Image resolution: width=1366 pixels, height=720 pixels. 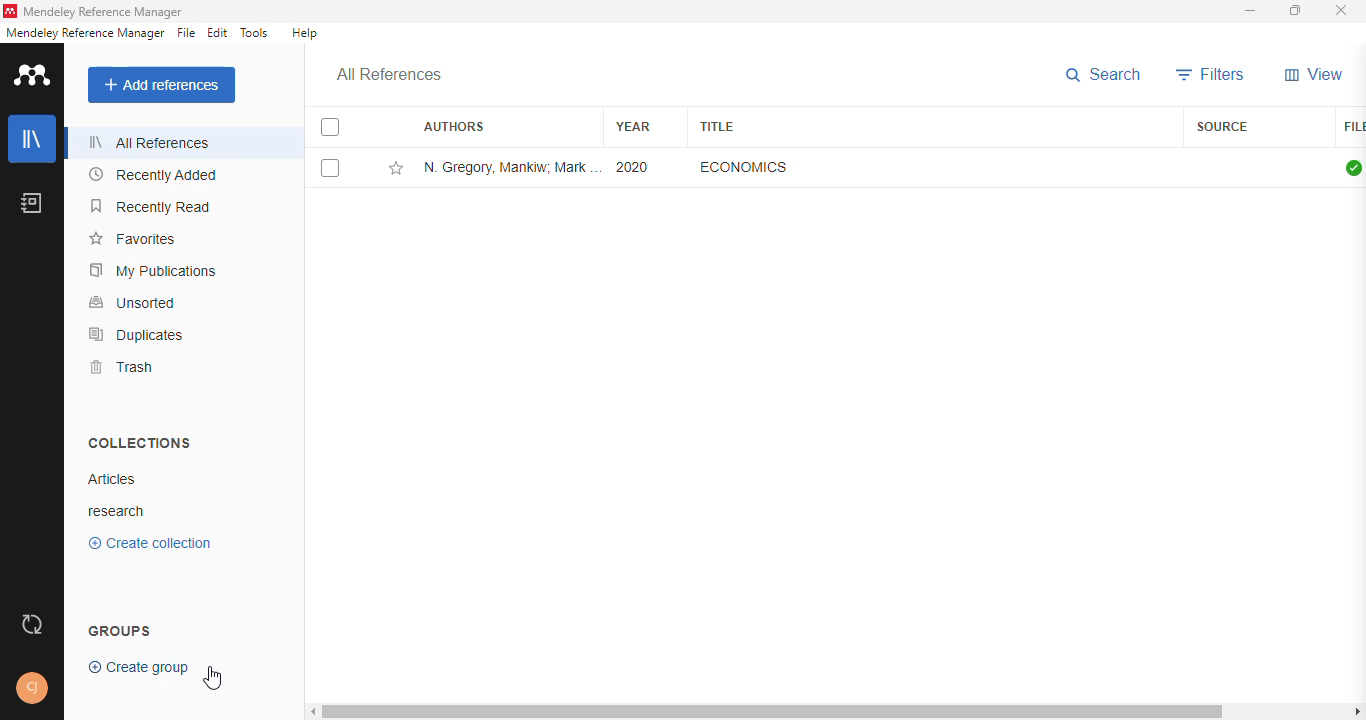 What do you see at coordinates (138, 335) in the screenshot?
I see `duplicates` at bounding box center [138, 335].